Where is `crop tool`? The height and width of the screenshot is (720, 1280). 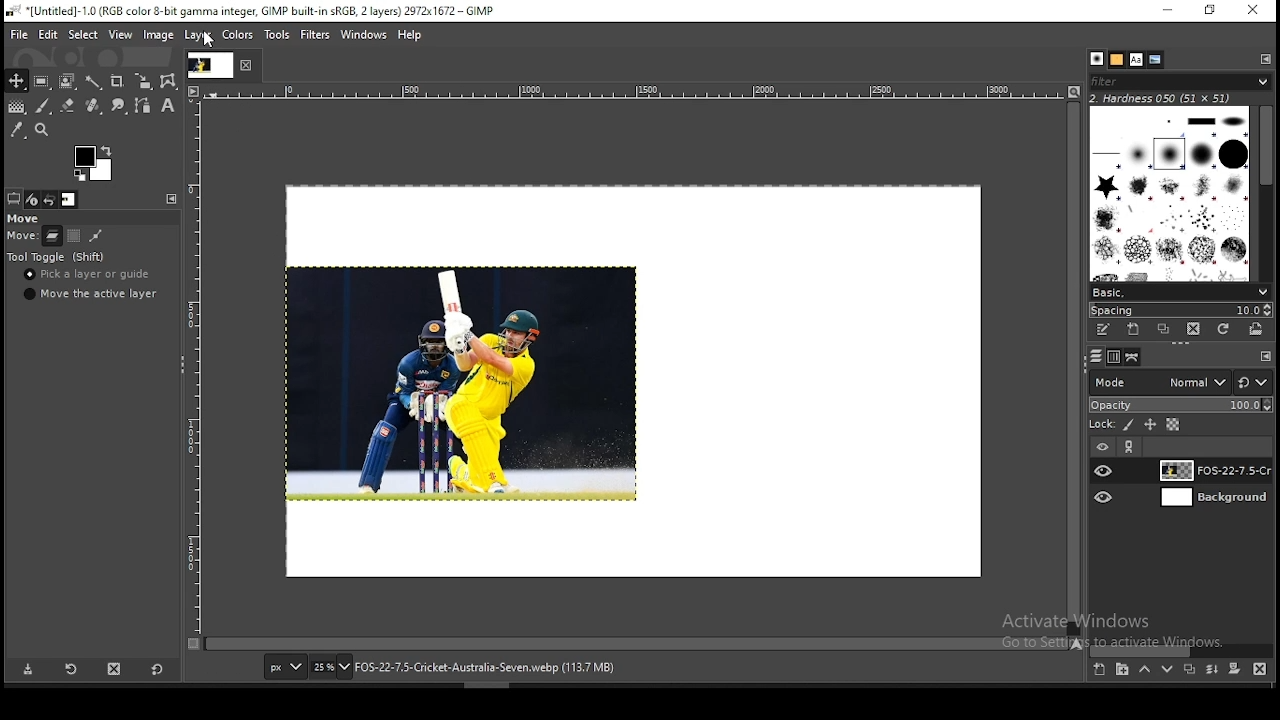
crop tool is located at coordinates (116, 80).